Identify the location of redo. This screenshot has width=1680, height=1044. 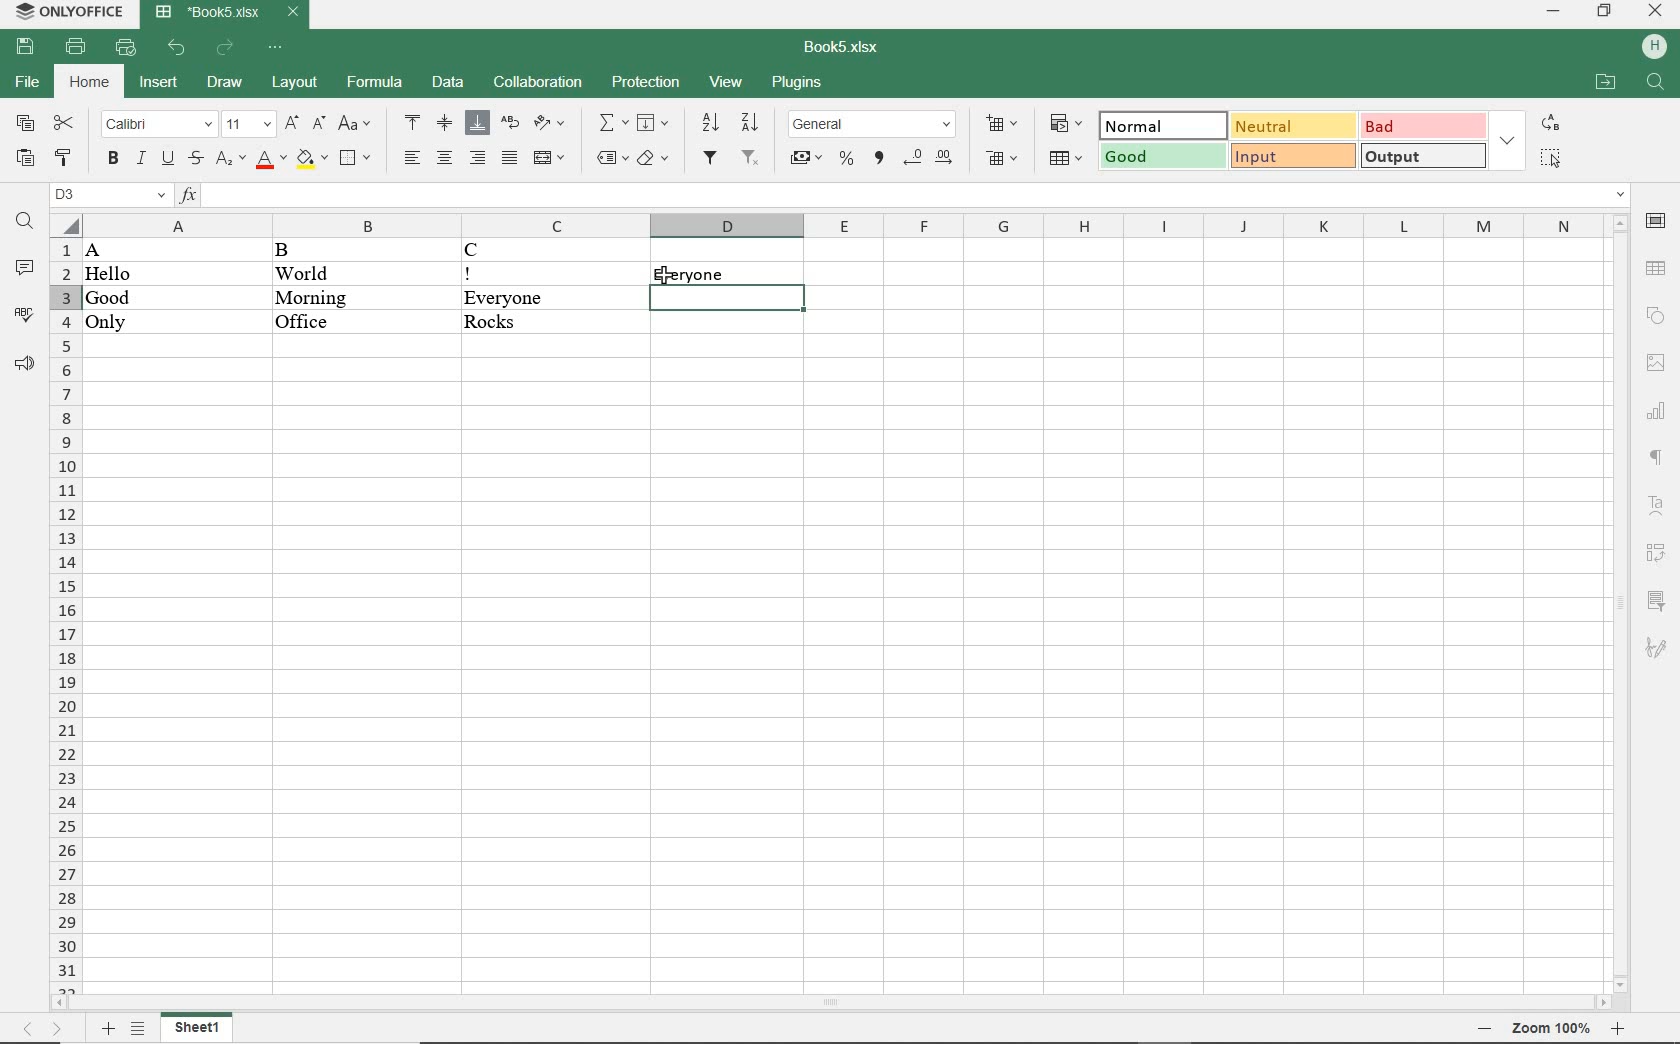
(224, 50).